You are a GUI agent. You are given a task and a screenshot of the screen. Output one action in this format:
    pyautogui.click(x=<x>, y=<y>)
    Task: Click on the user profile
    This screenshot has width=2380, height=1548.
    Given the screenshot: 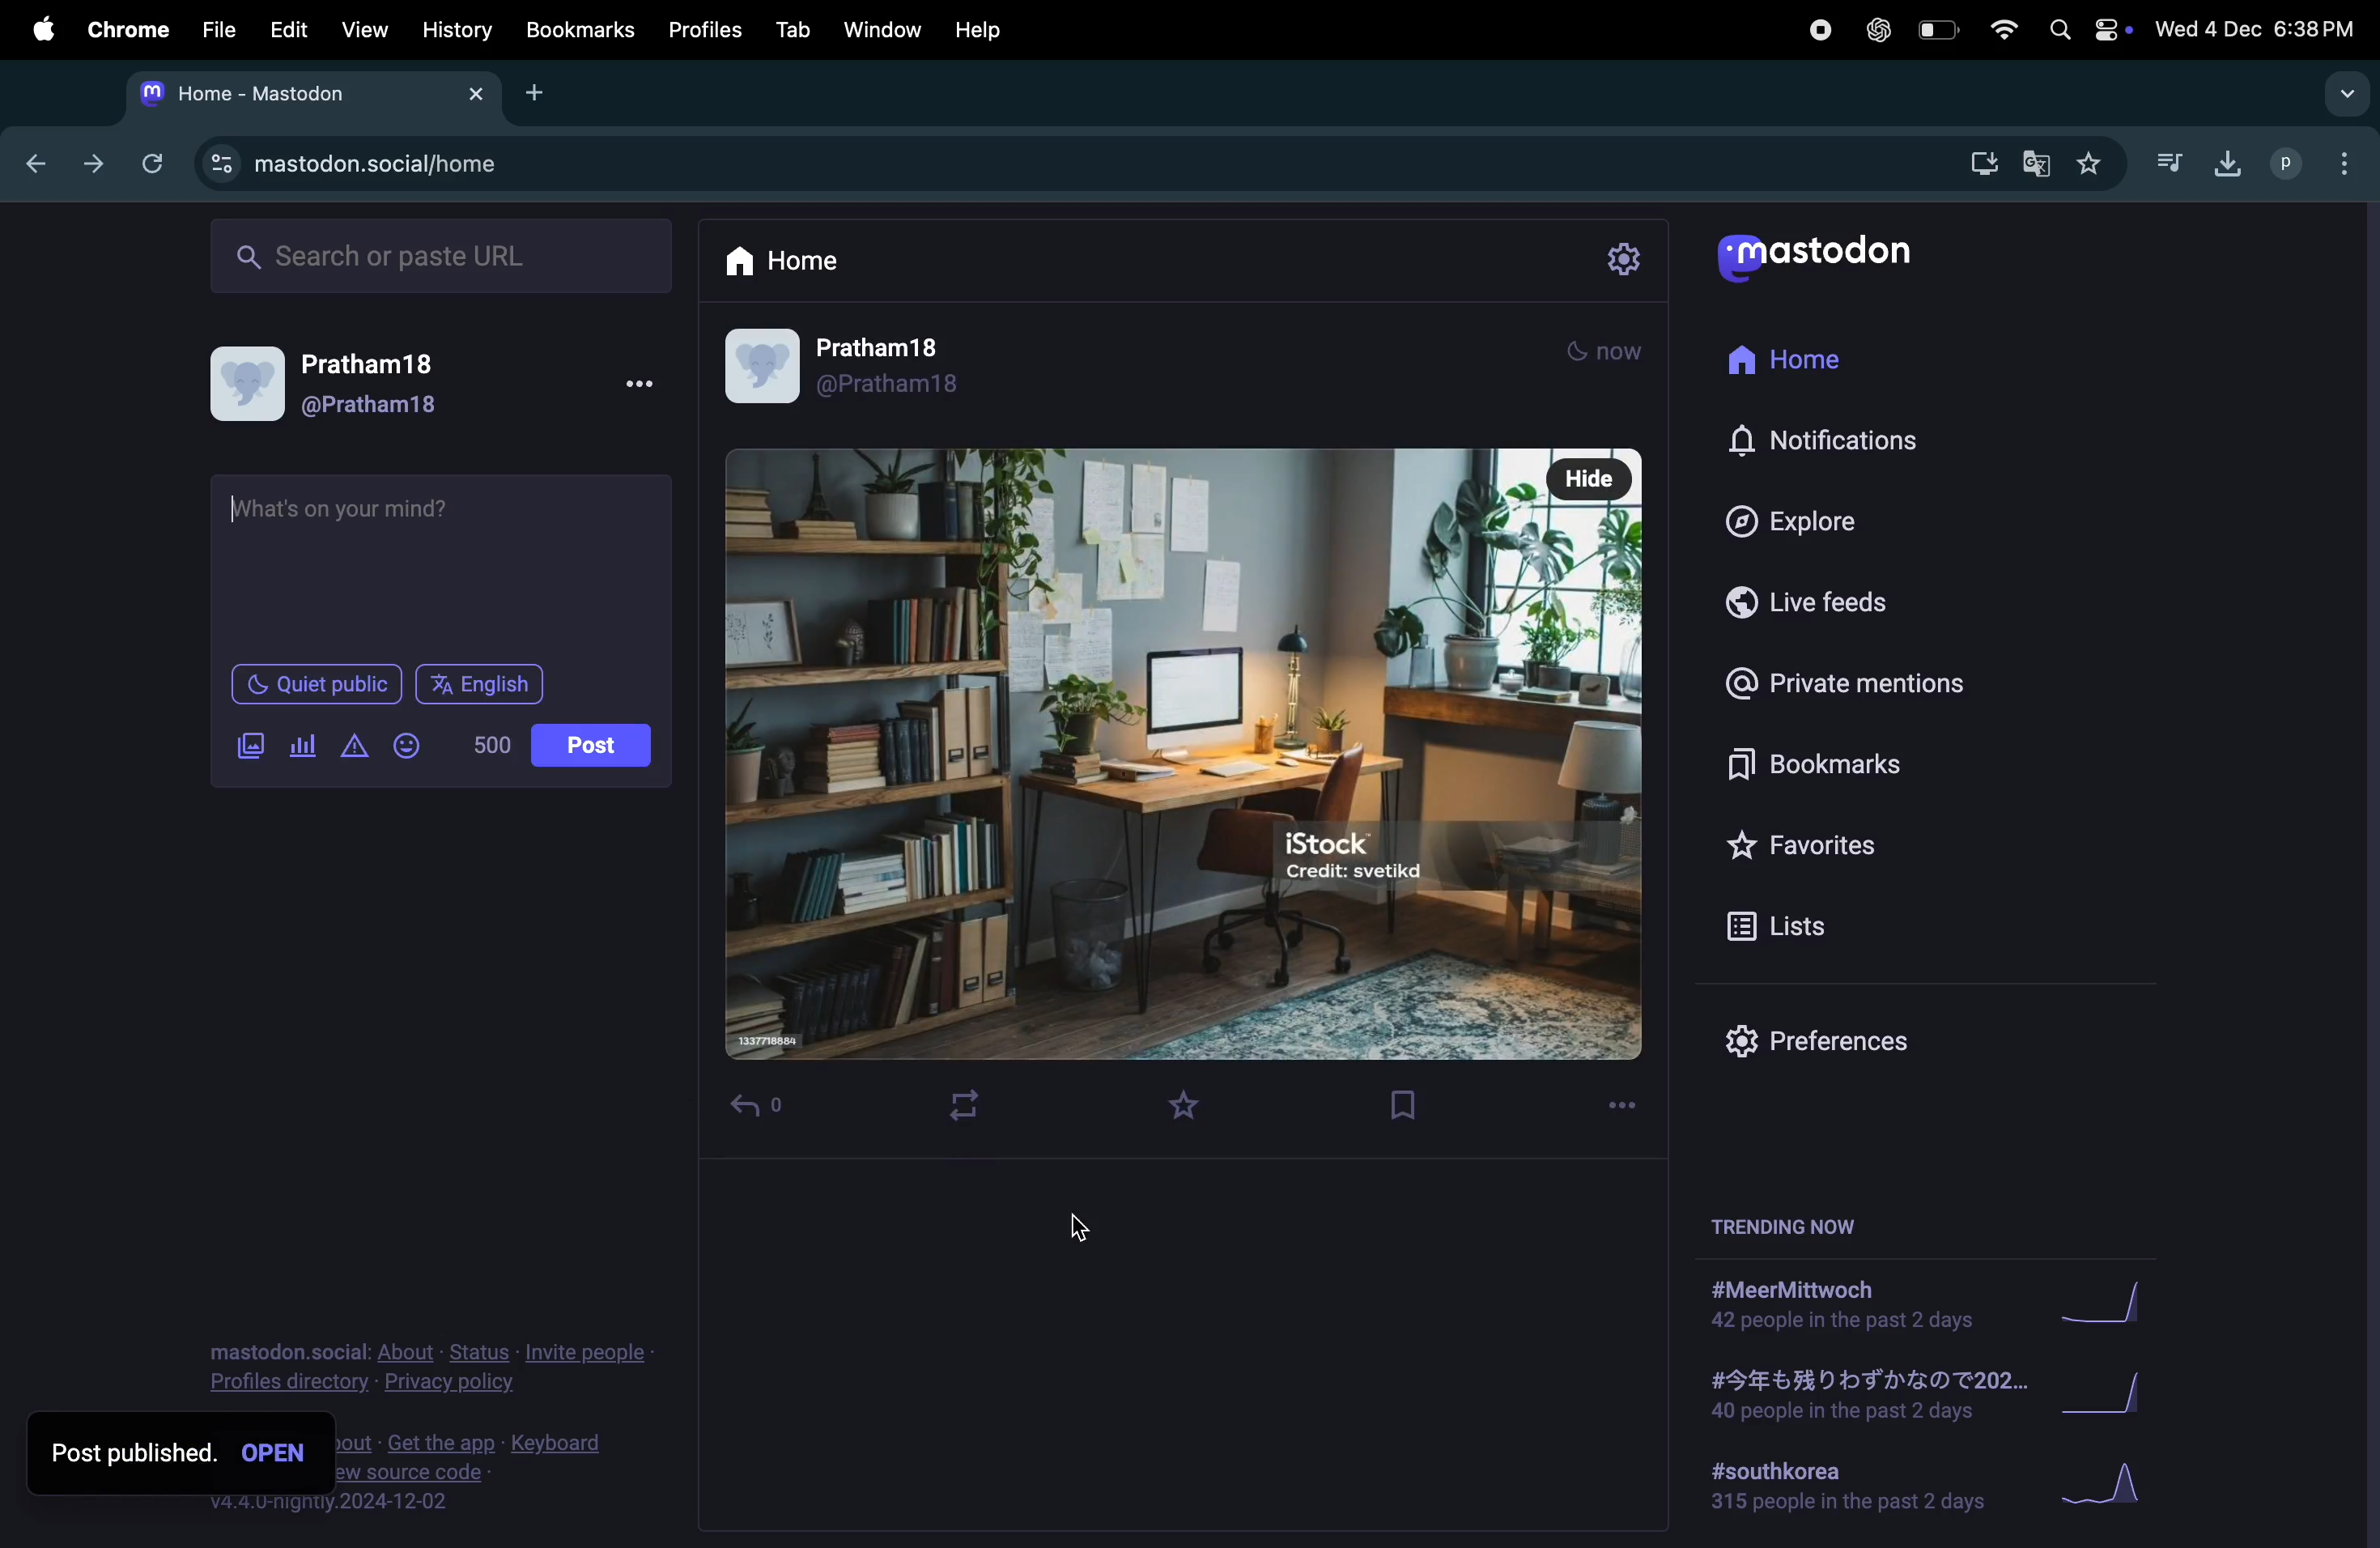 What is the action you would take?
    pyautogui.click(x=851, y=373)
    